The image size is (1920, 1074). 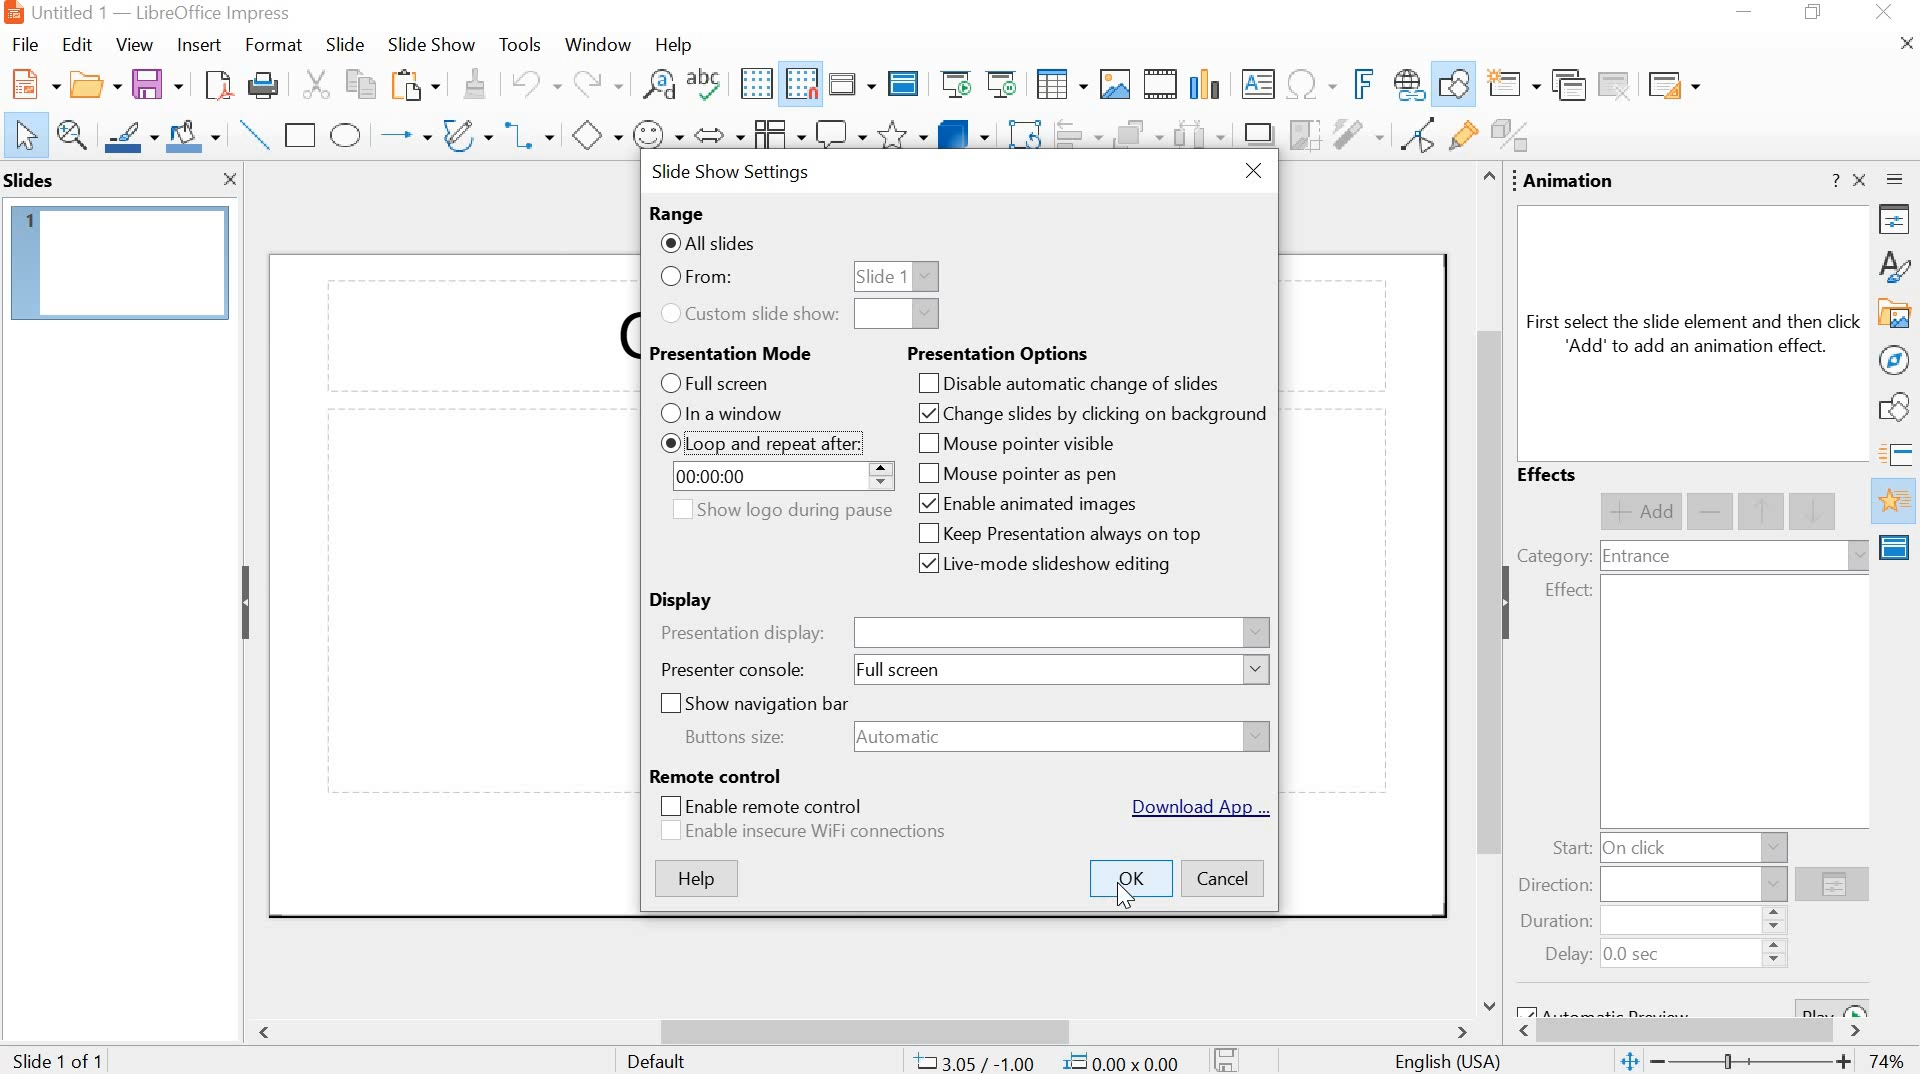 I want to click on duration, so click(x=1551, y=923).